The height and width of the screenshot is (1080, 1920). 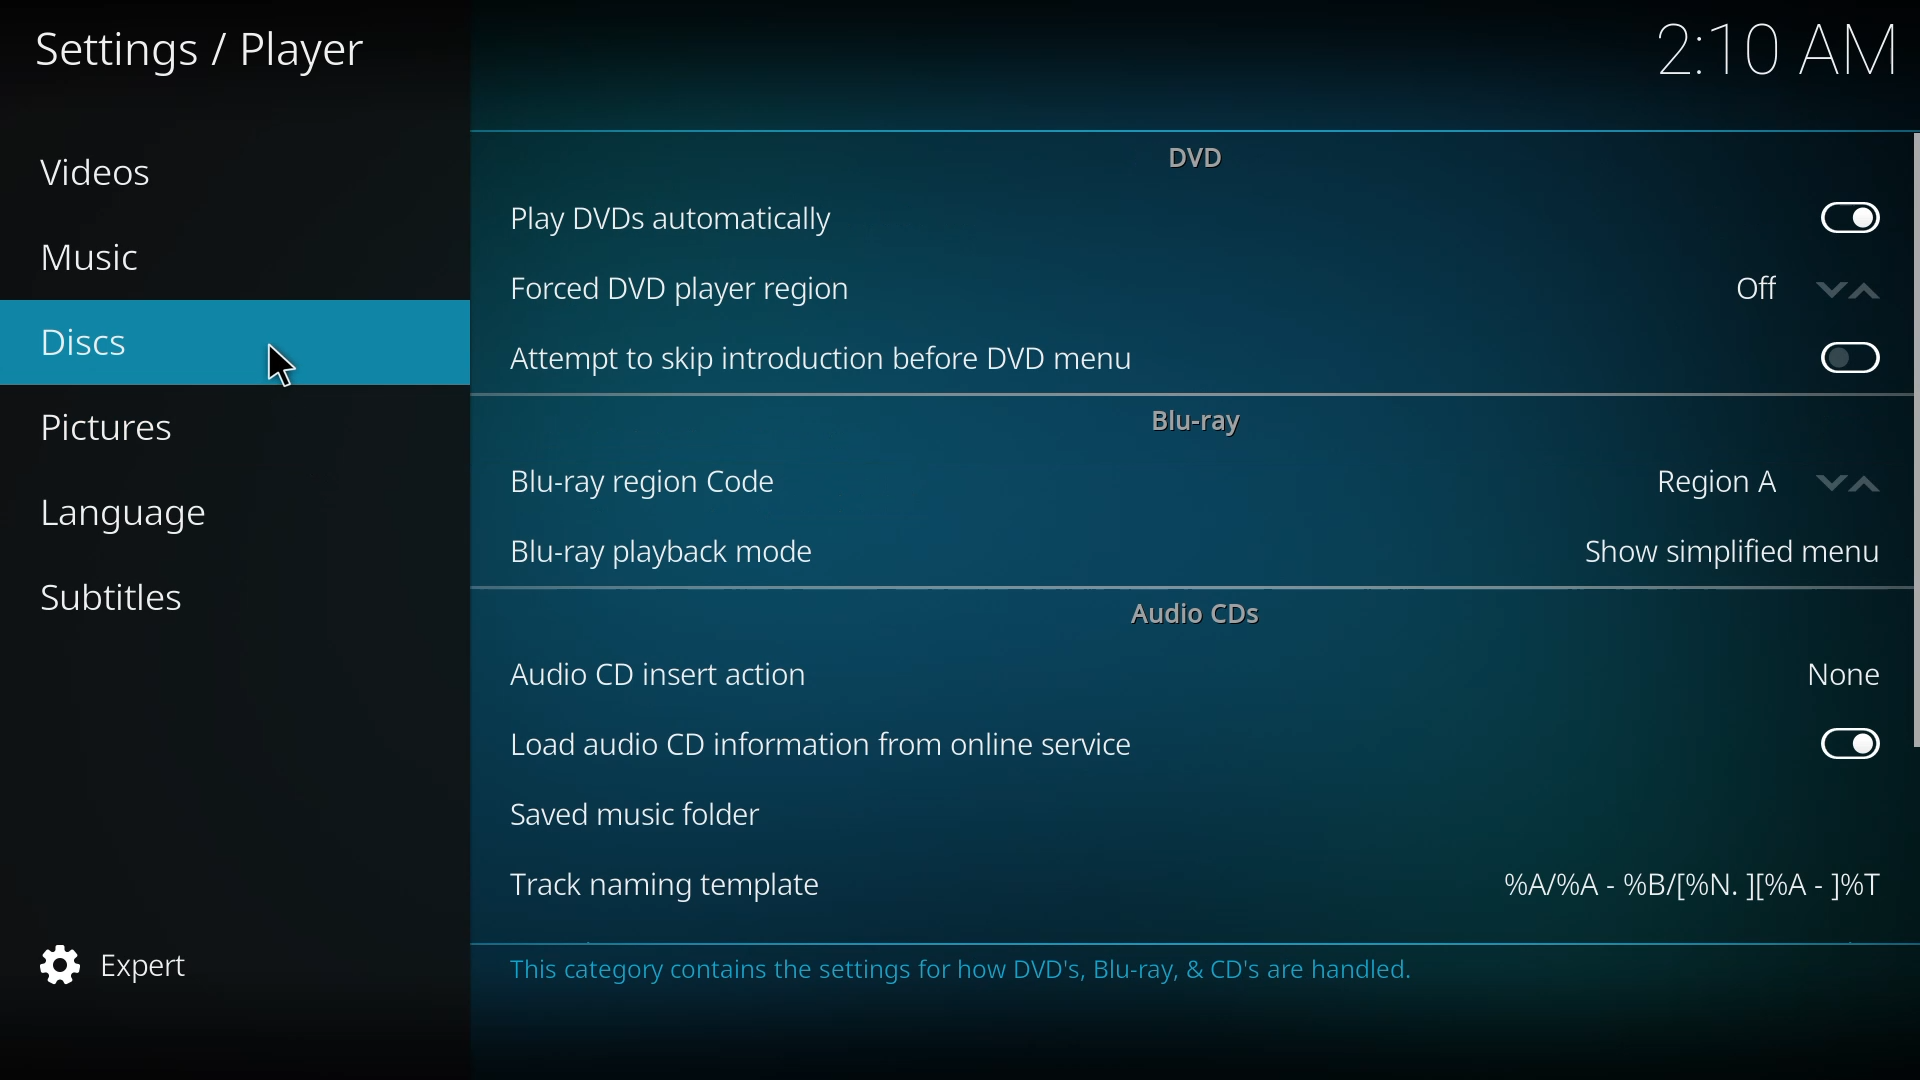 What do you see at coordinates (204, 48) in the screenshot?
I see `settings player` at bounding box center [204, 48].